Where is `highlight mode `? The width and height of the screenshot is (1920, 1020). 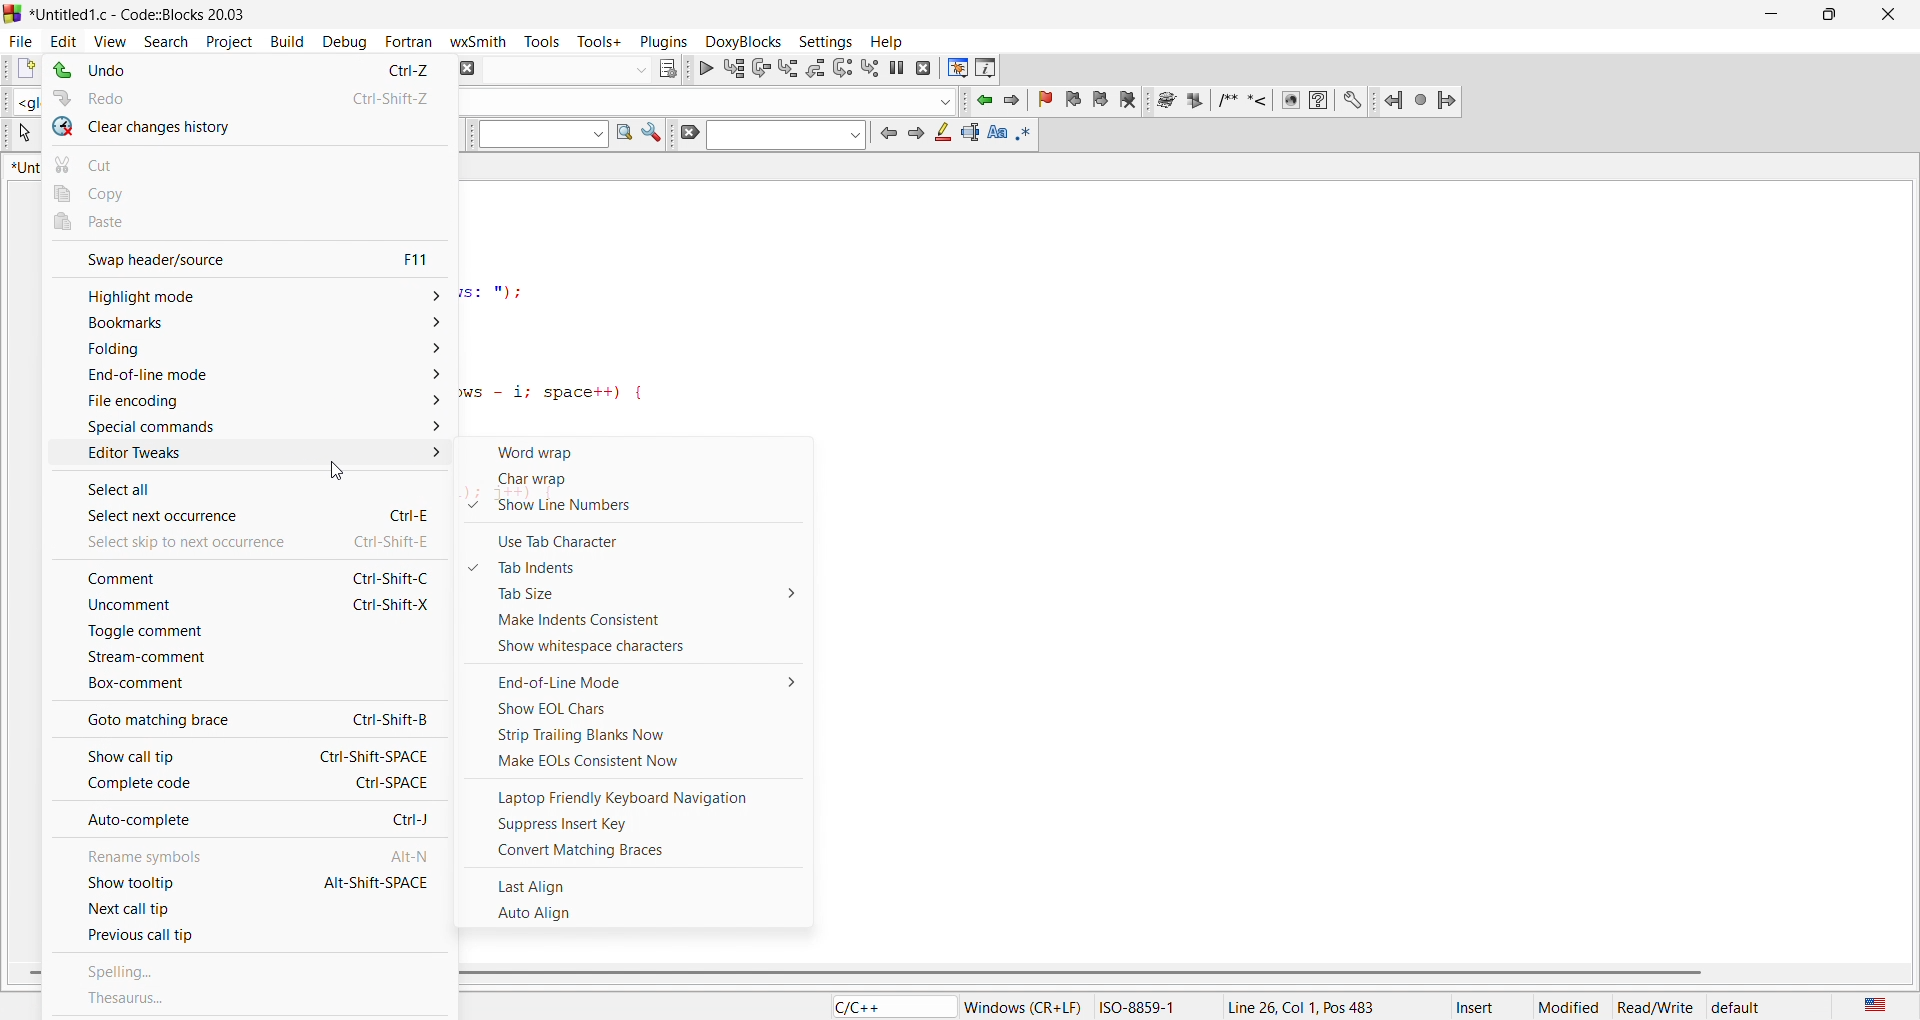
highlight mode  is located at coordinates (246, 296).